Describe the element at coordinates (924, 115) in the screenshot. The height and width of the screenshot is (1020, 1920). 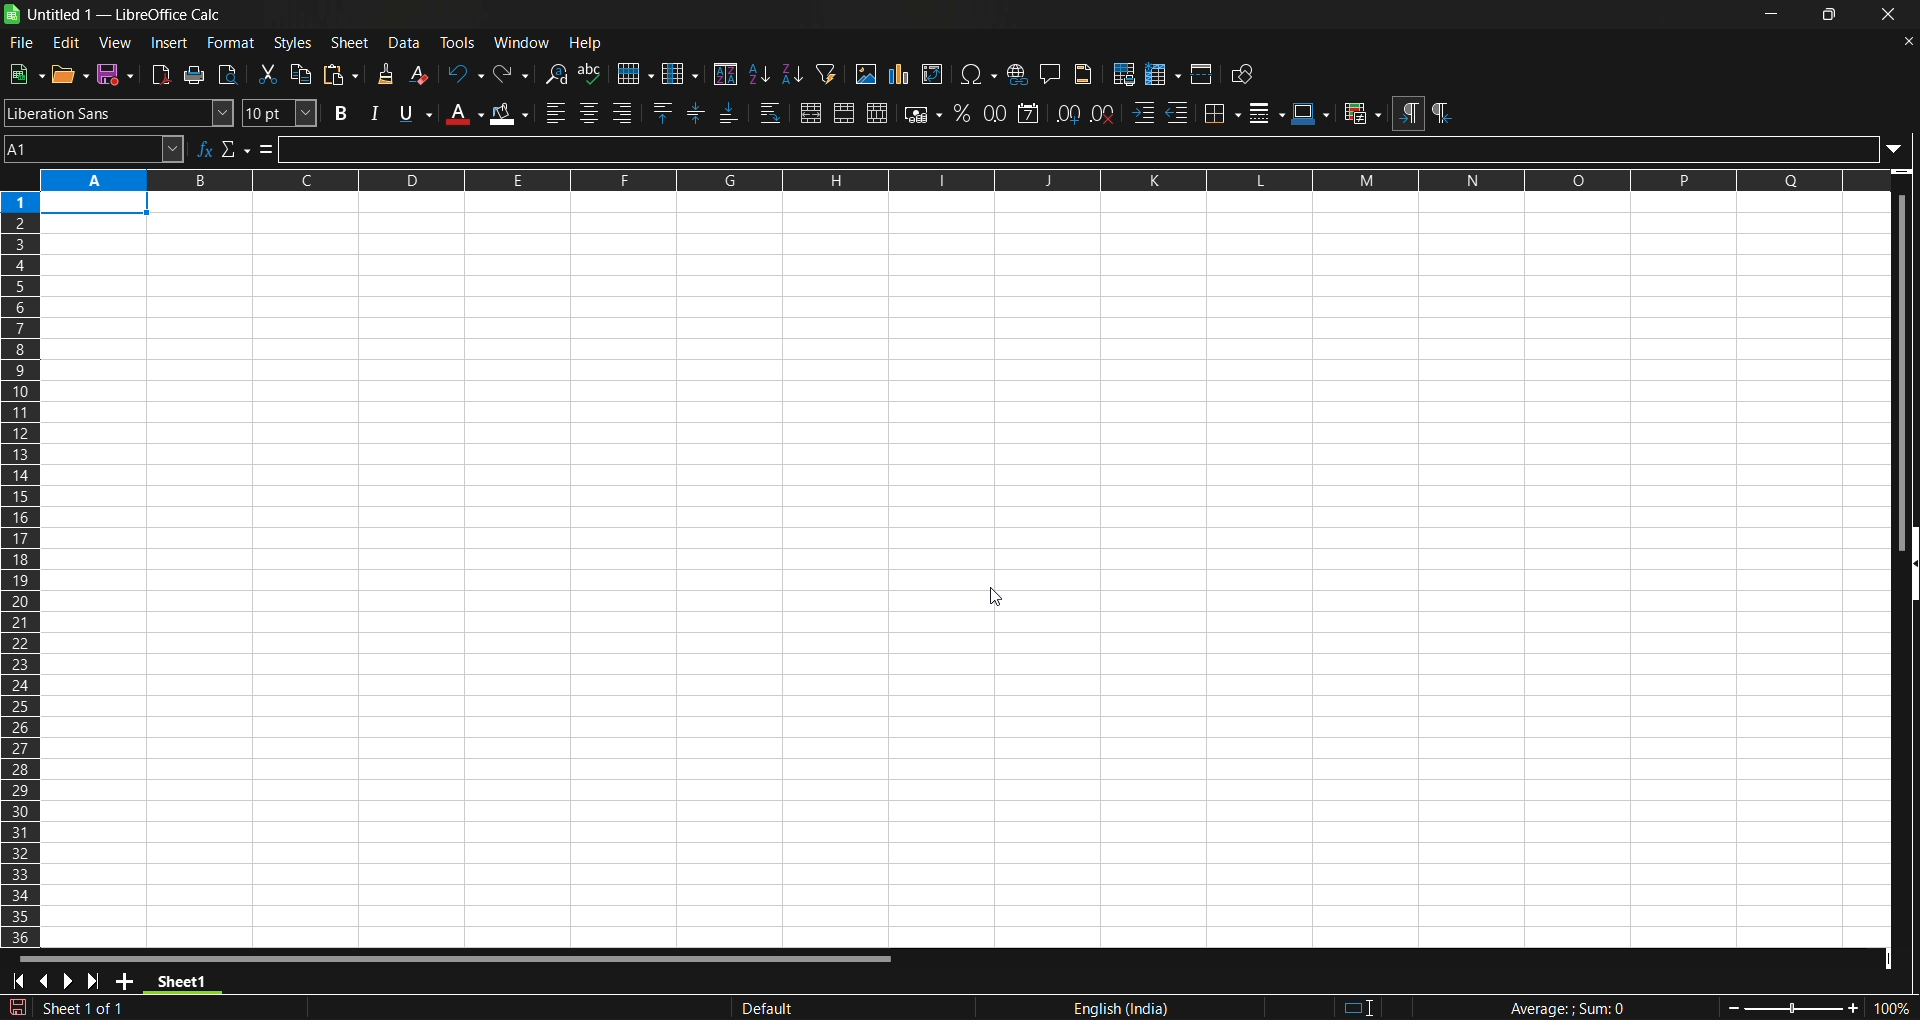
I see `format as currency` at that location.